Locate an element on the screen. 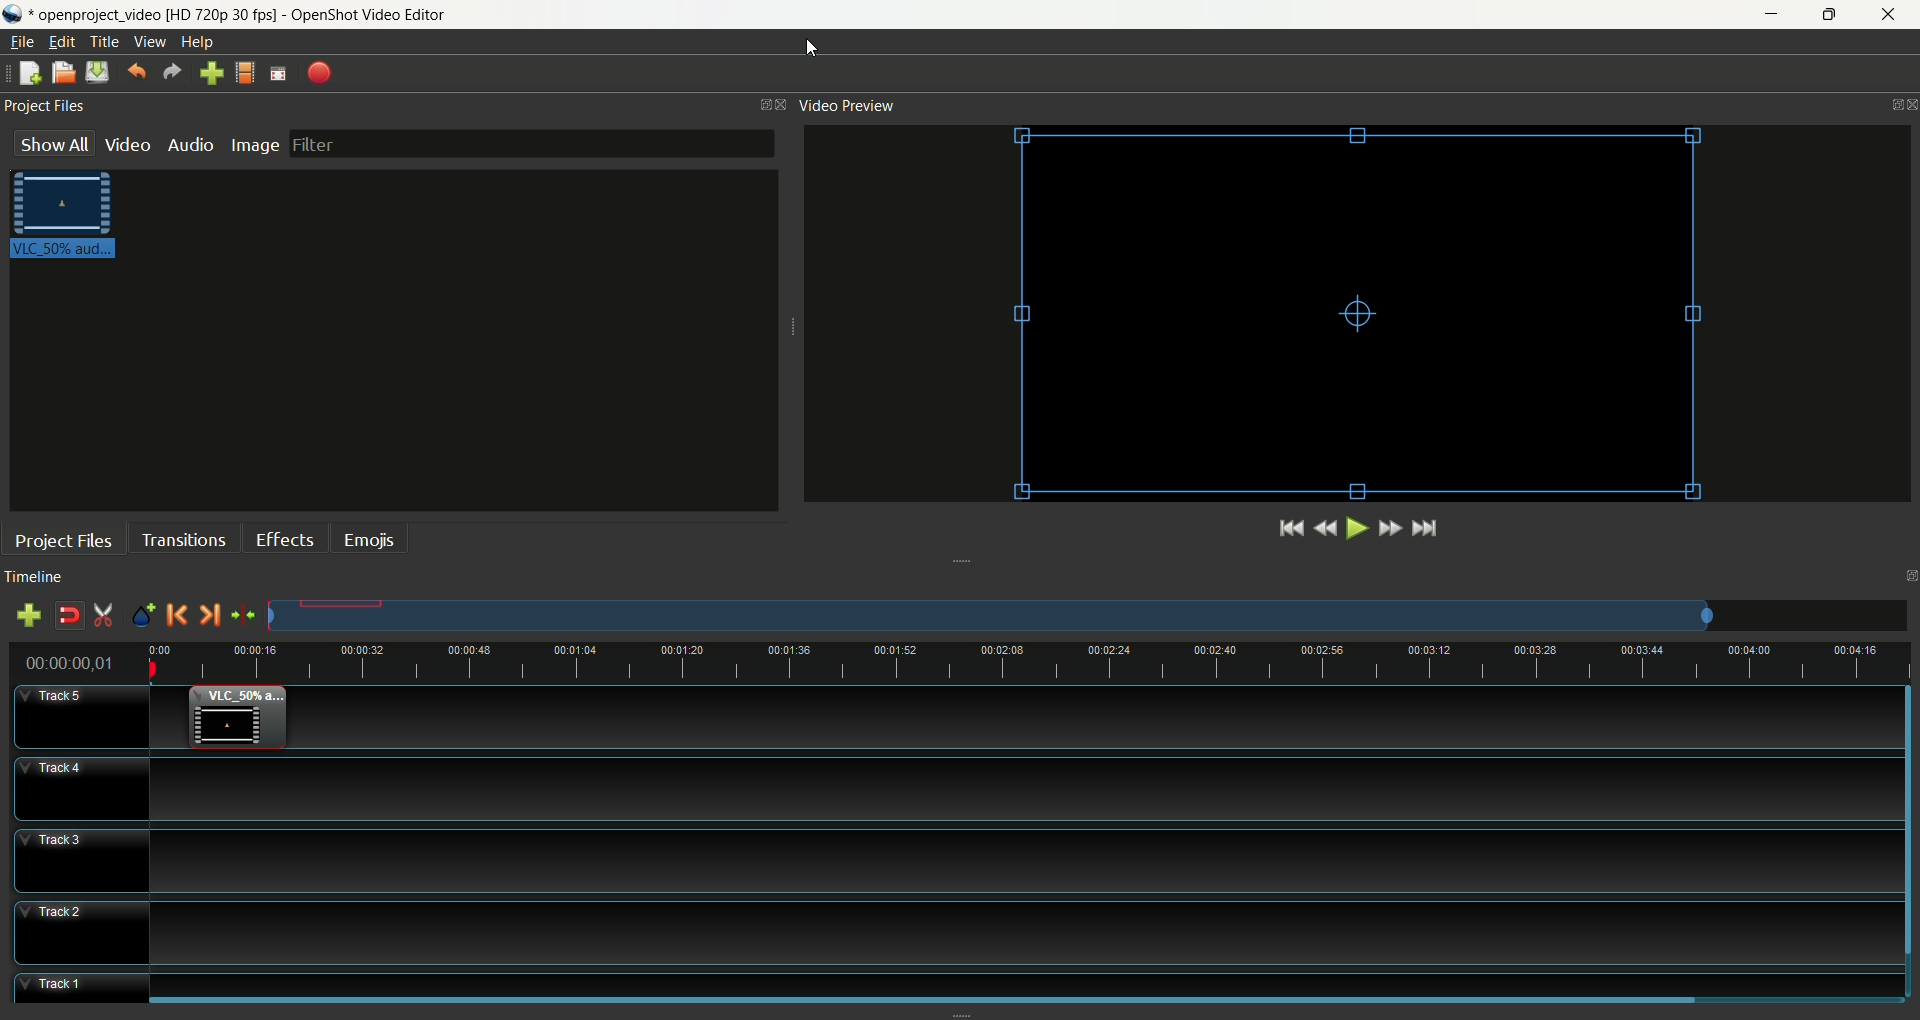 The width and height of the screenshot is (1920, 1020). image is located at coordinates (254, 146).